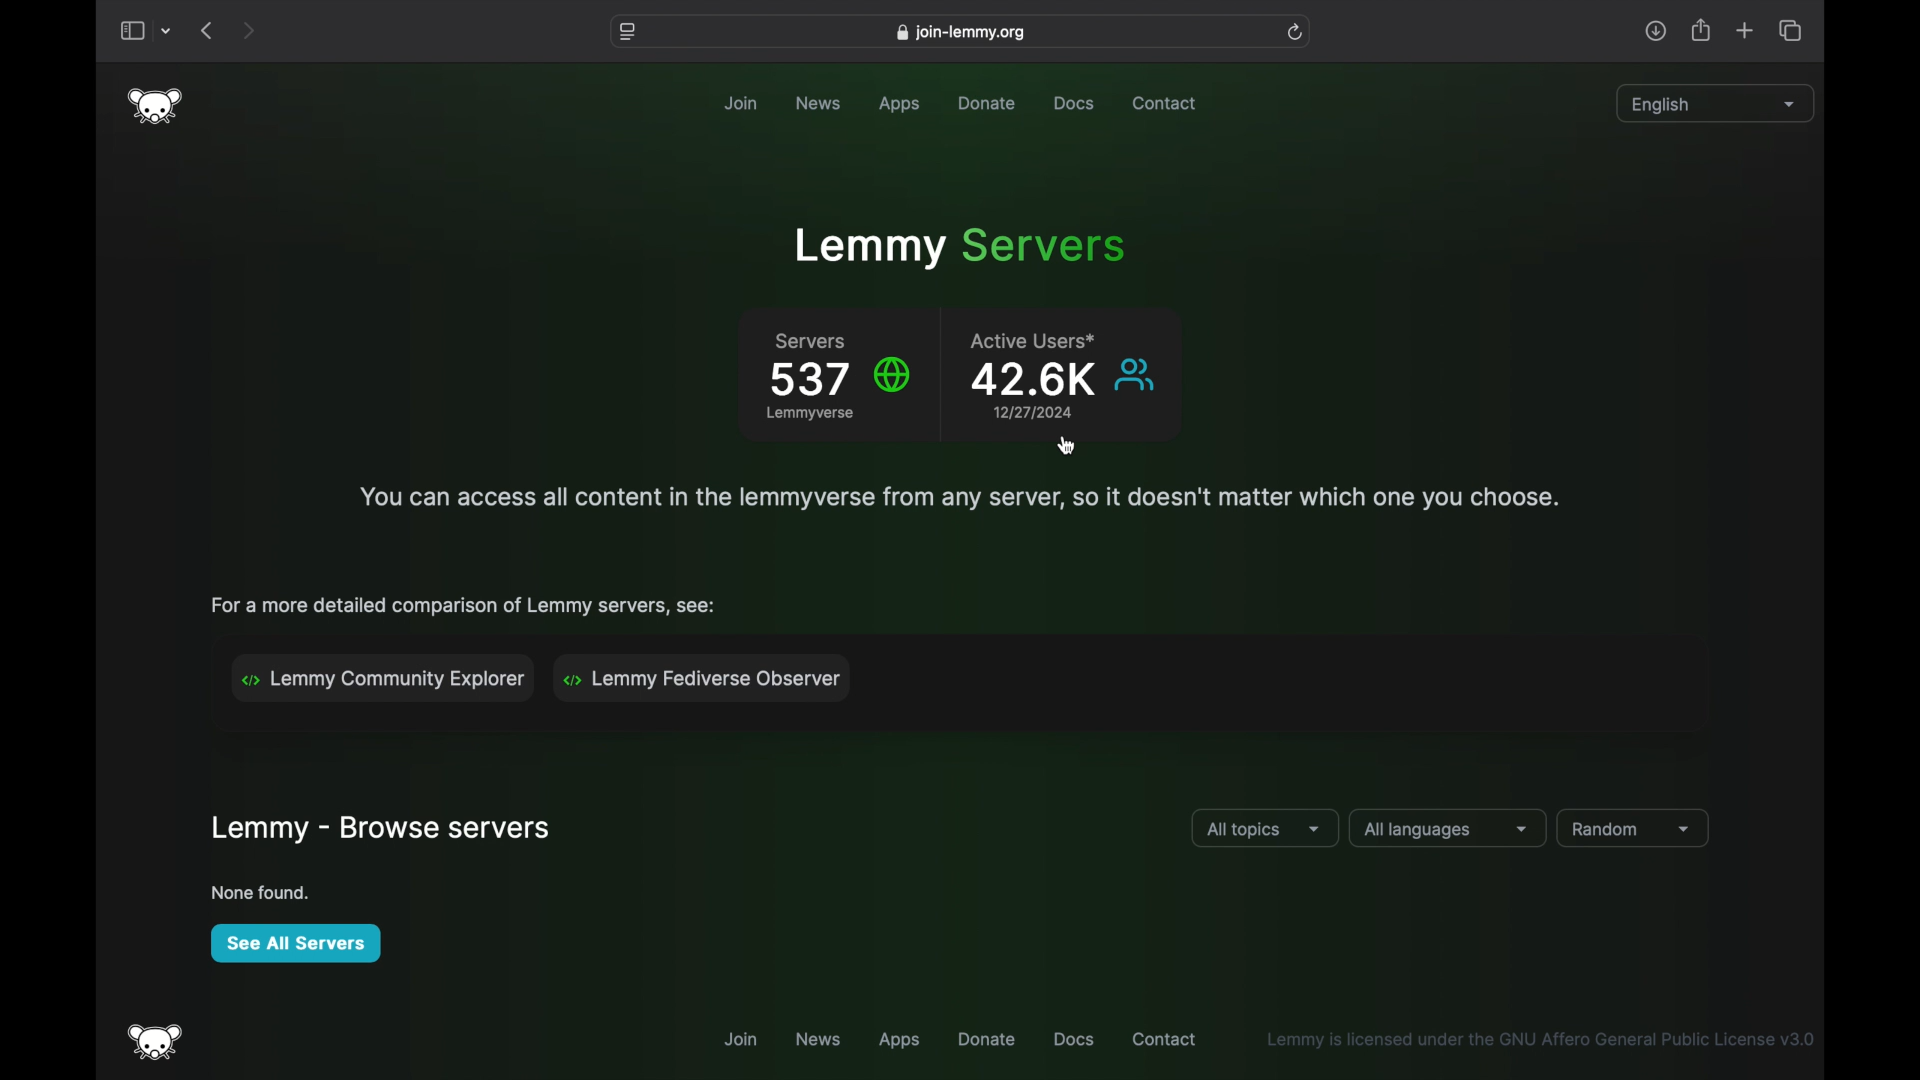  I want to click on 537, so click(808, 380).